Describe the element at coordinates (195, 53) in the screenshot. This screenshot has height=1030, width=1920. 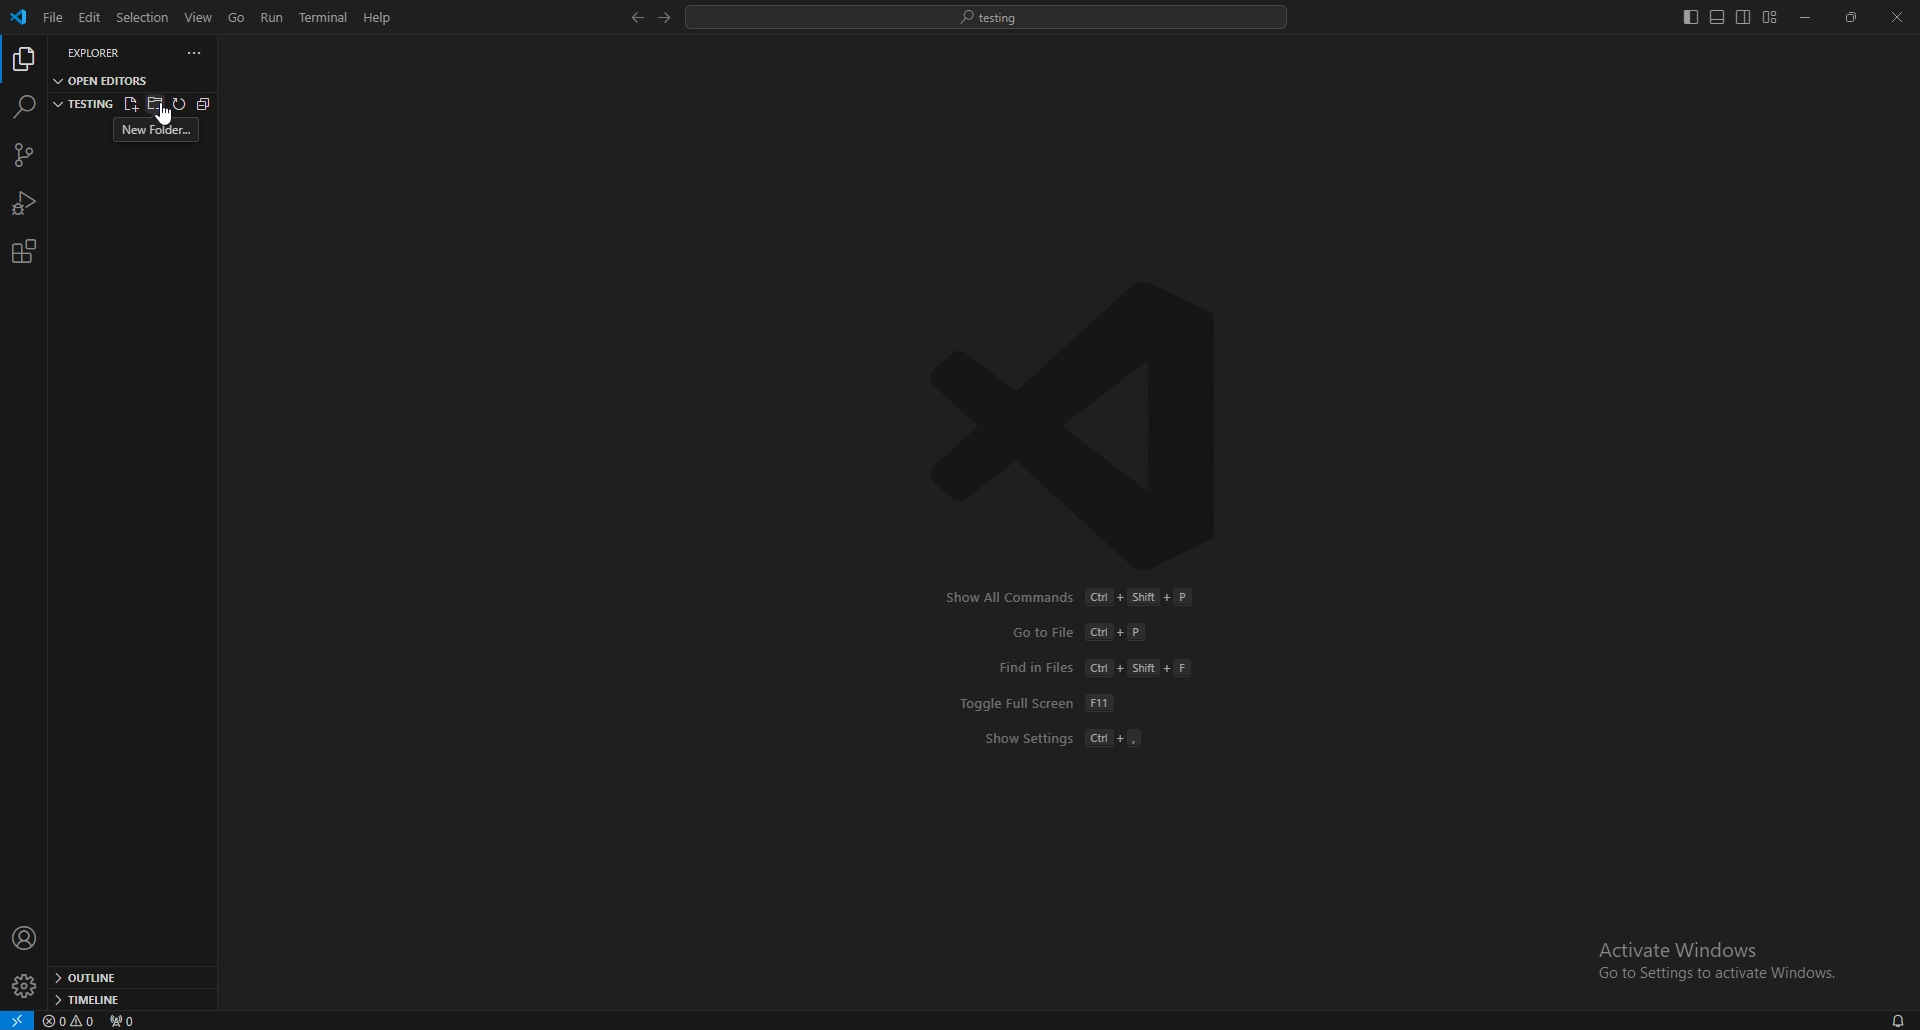
I see `options` at that location.